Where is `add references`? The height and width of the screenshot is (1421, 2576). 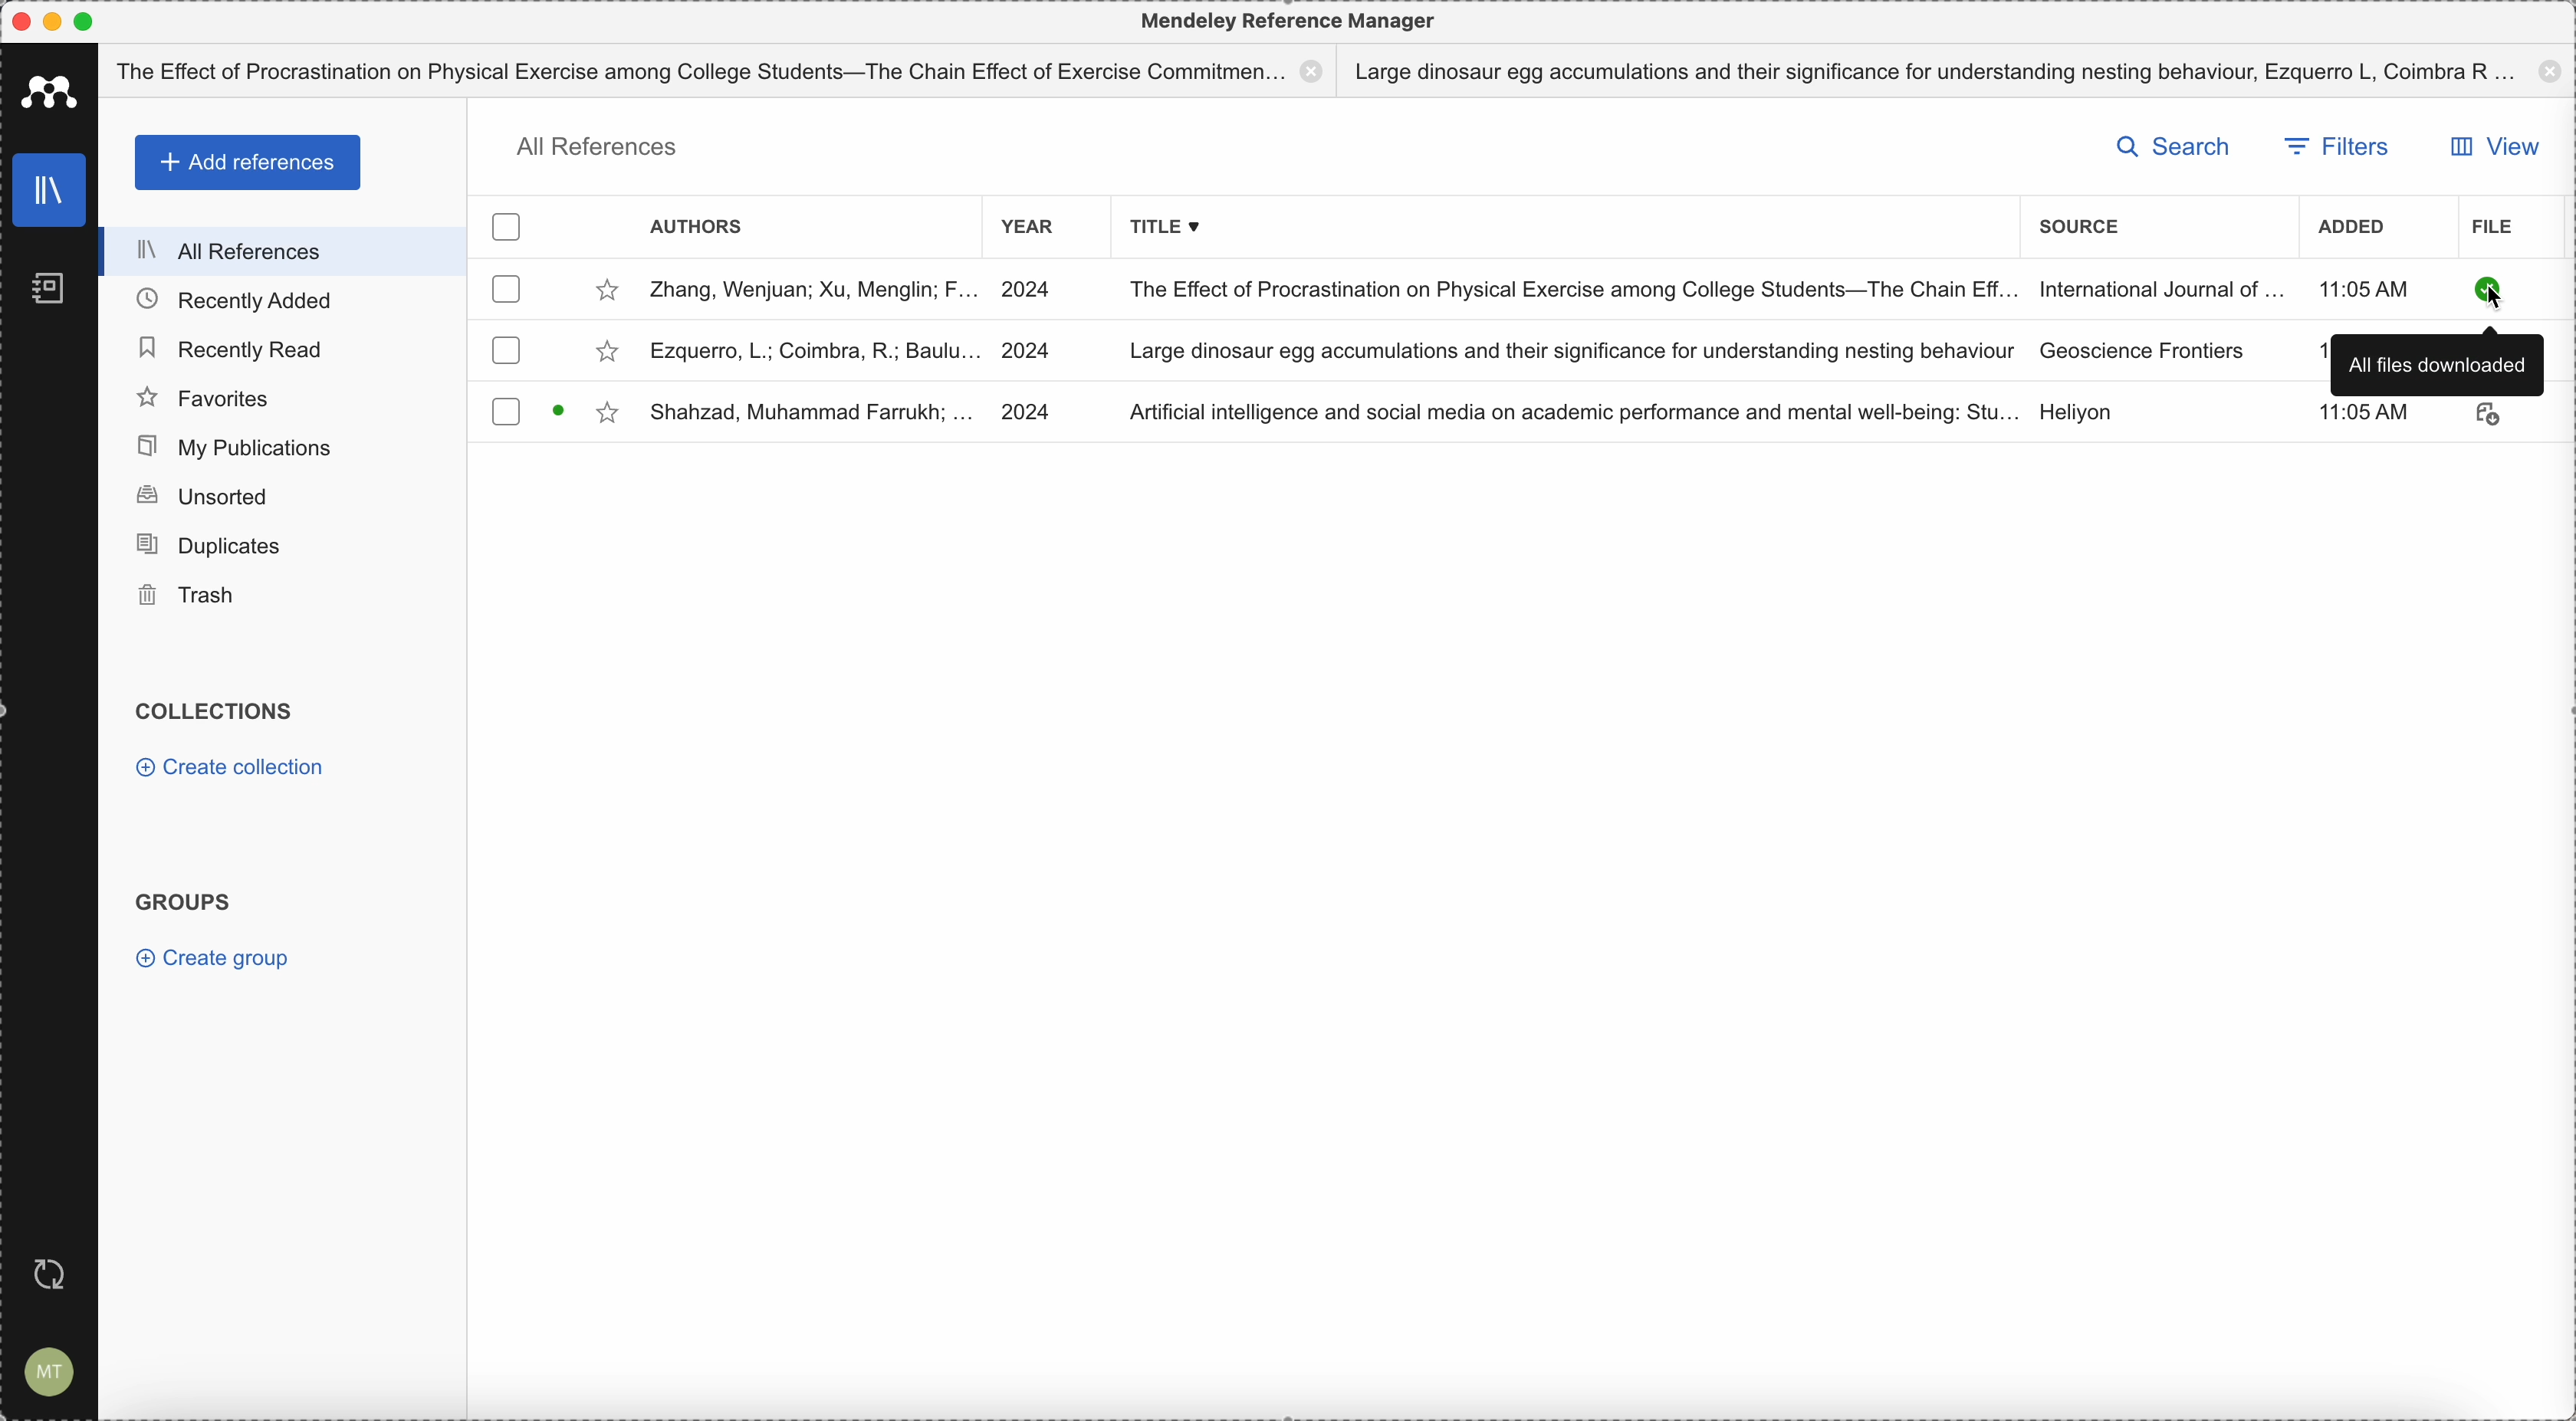 add references is located at coordinates (251, 163).